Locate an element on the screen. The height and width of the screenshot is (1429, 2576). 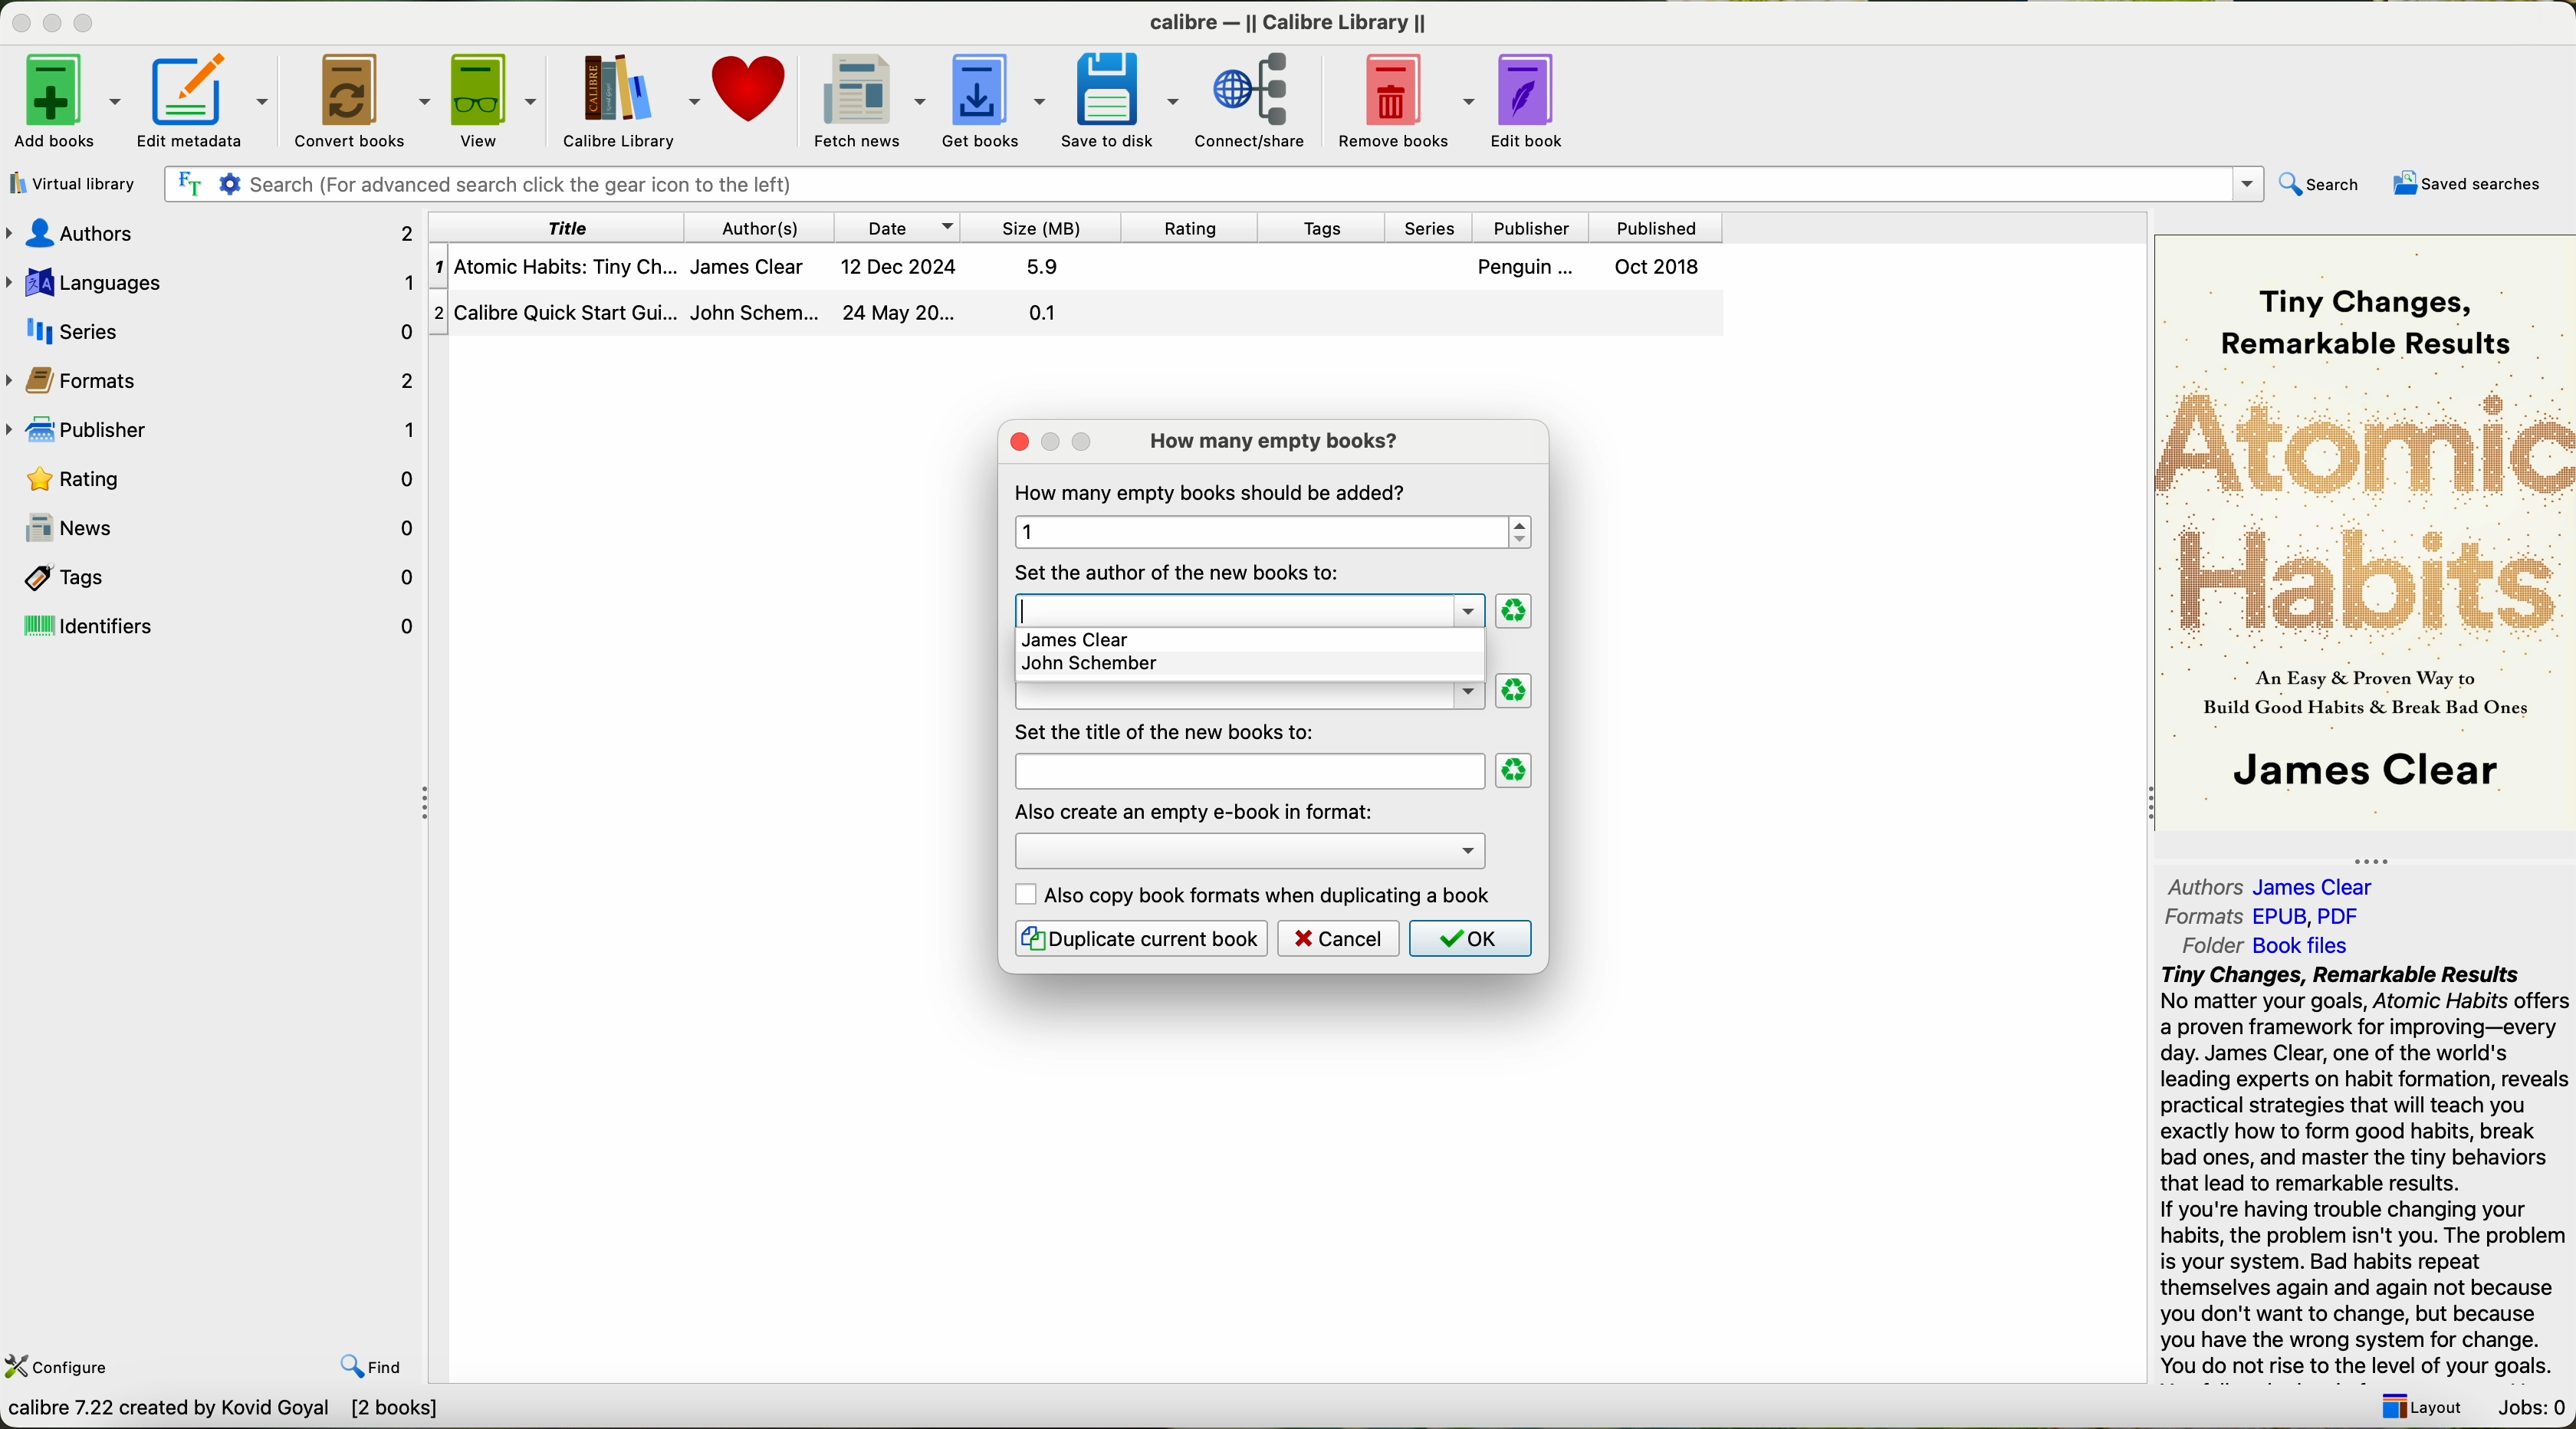
series is located at coordinates (1438, 228).